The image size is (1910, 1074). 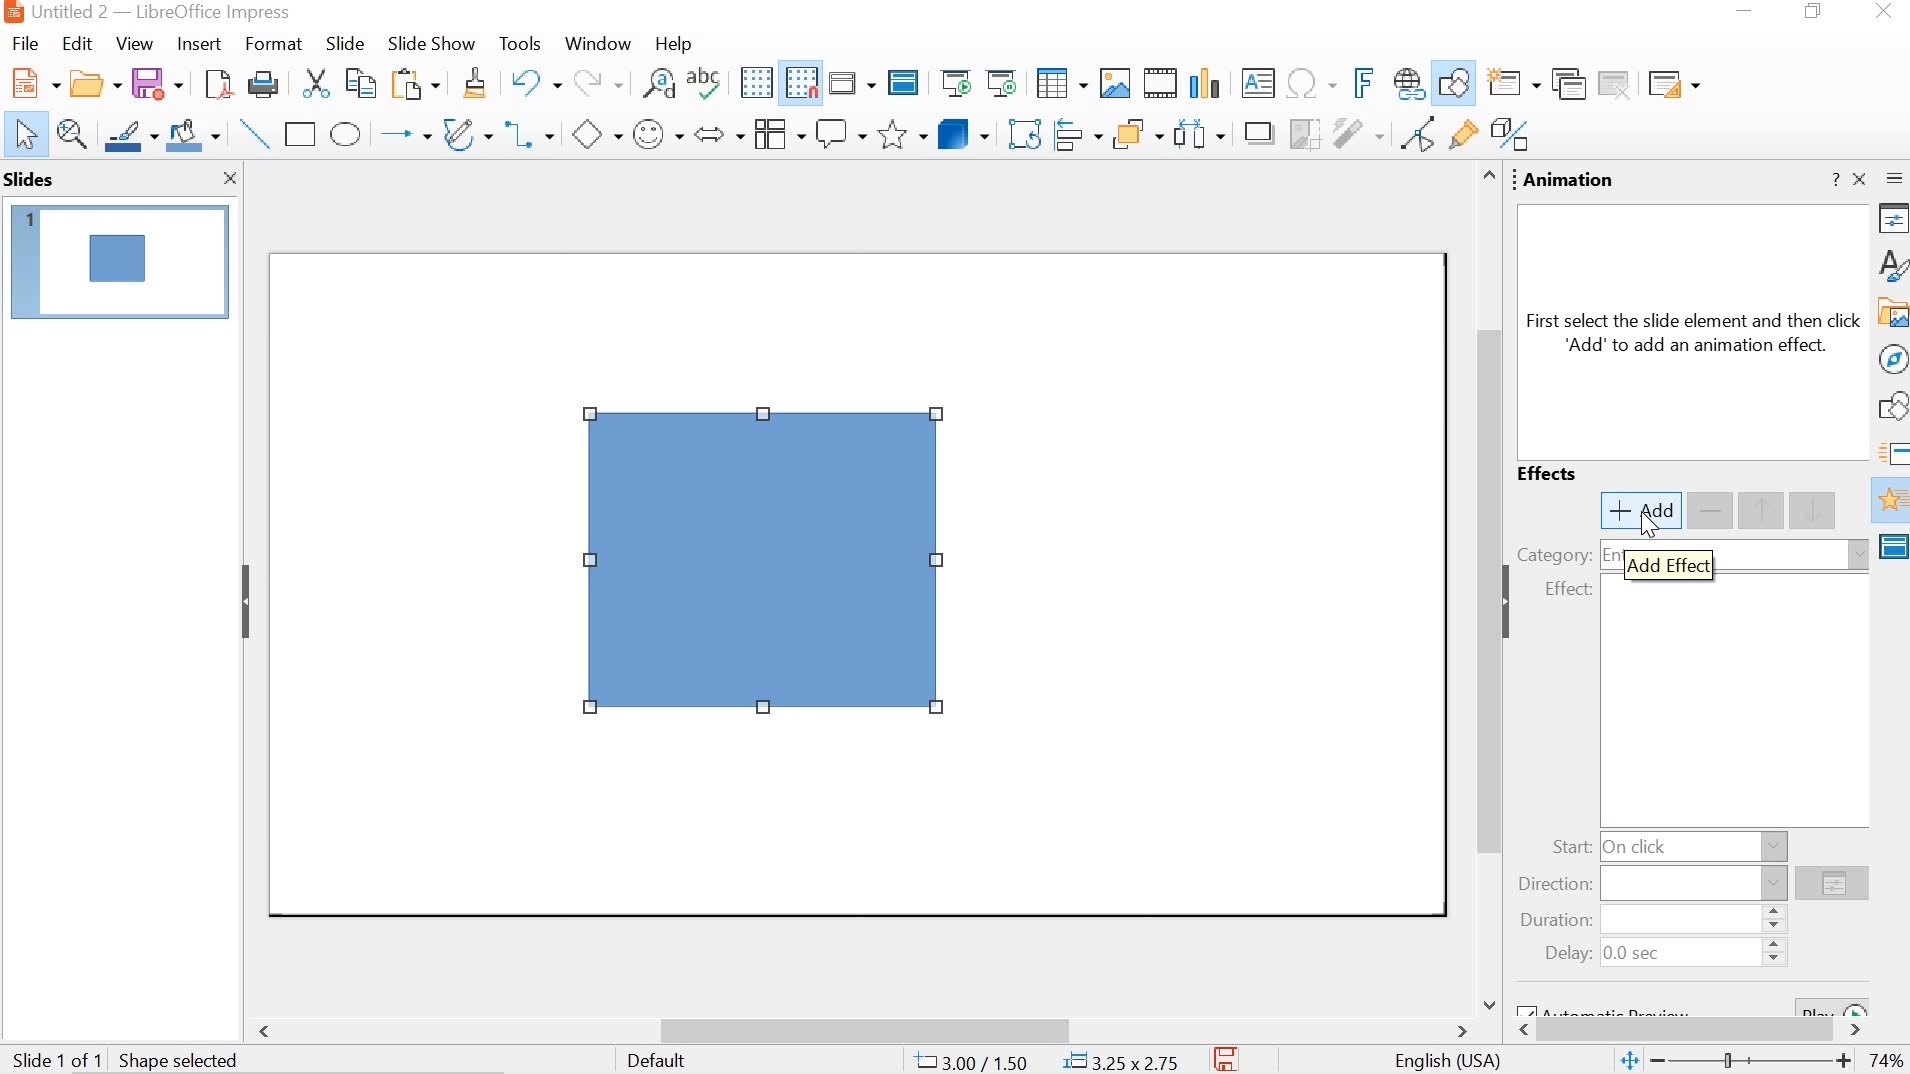 I want to click on lines and arrows, so click(x=402, y=133).